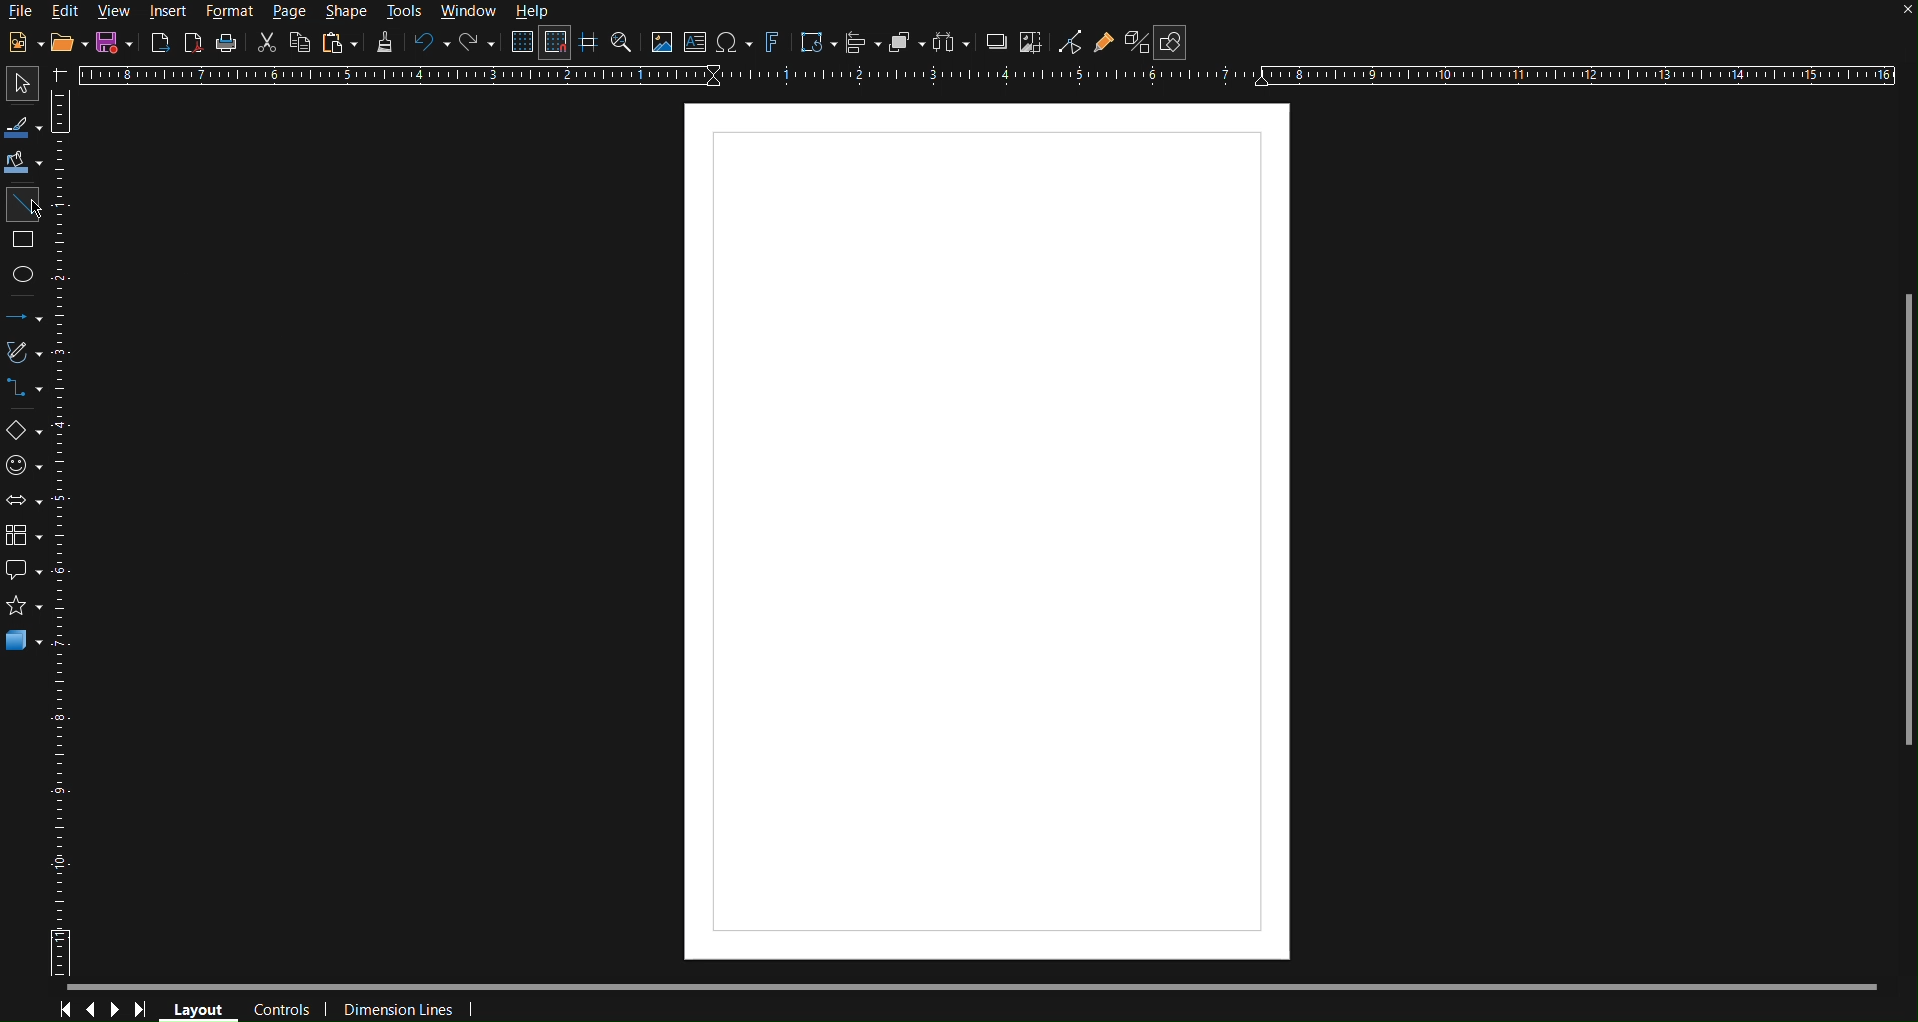 This screenshot has width=1918, height=1022. What do you see at coordinates (992, 77) in the screenshot?
I see `Horizontal Ruler` at bounding box center [992, 77].